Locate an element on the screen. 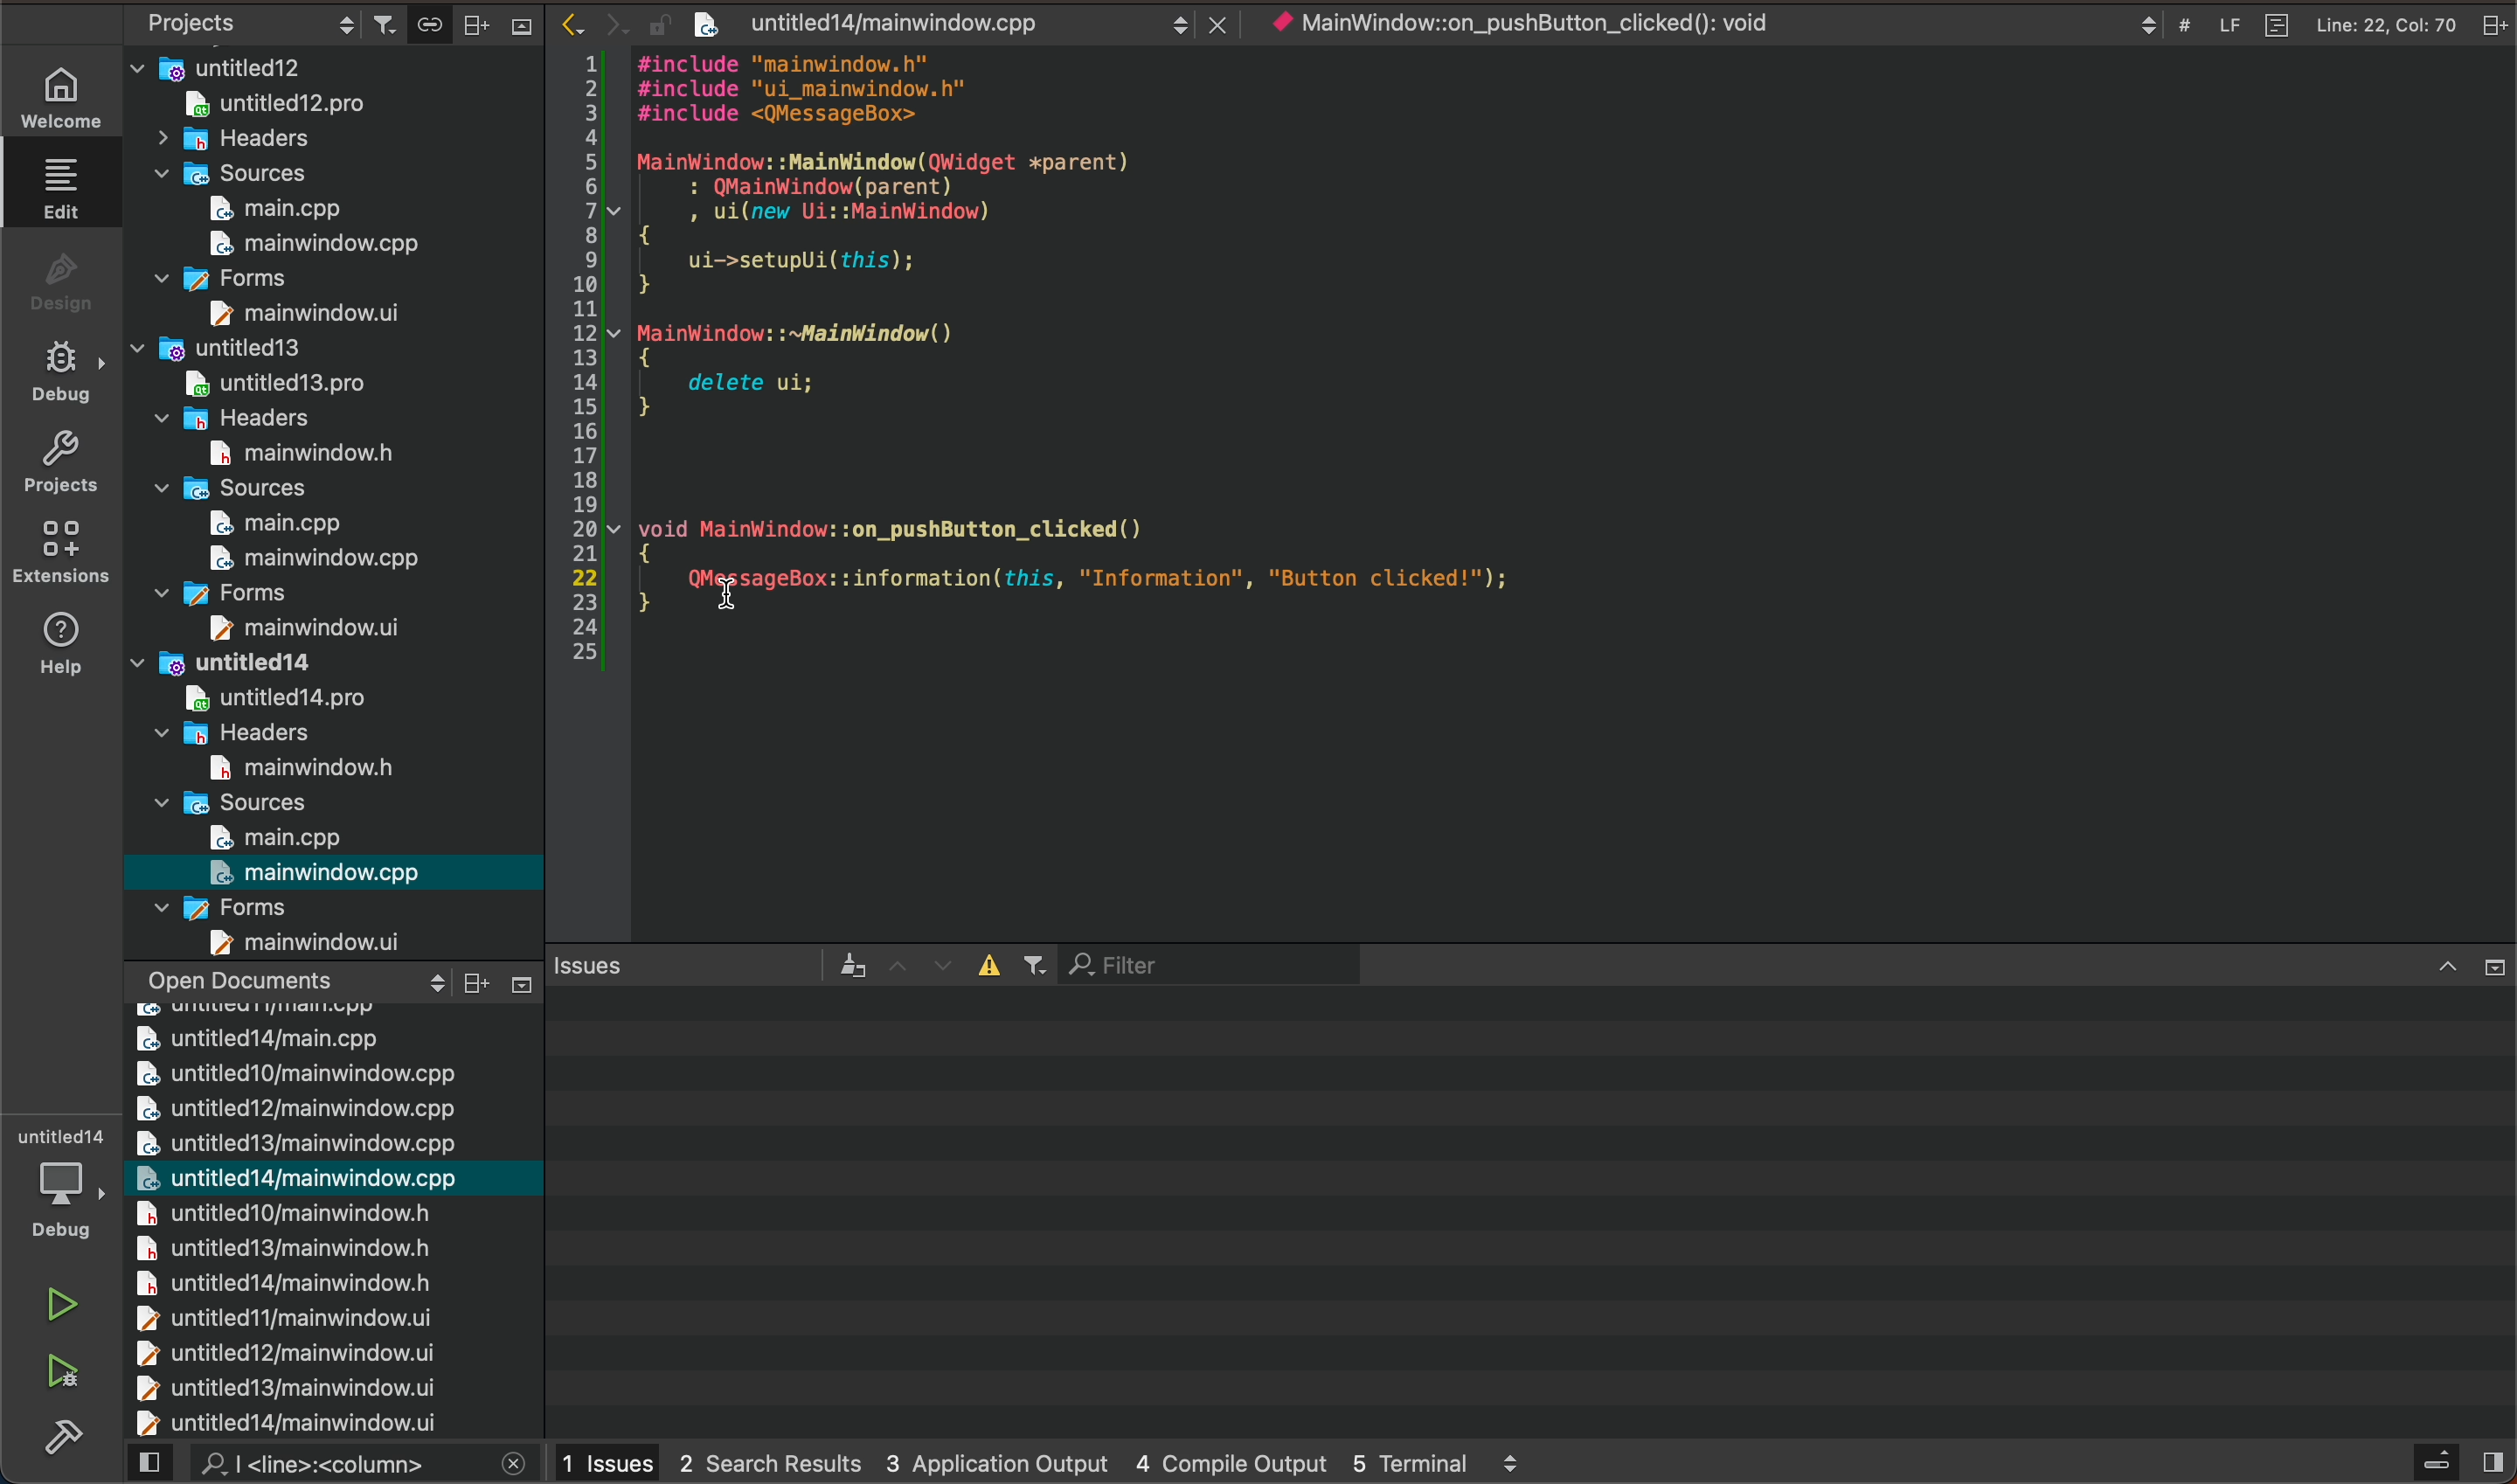 This screenshot has width=2517, height=1484. main.cpp is located at coordinates (282, 837).